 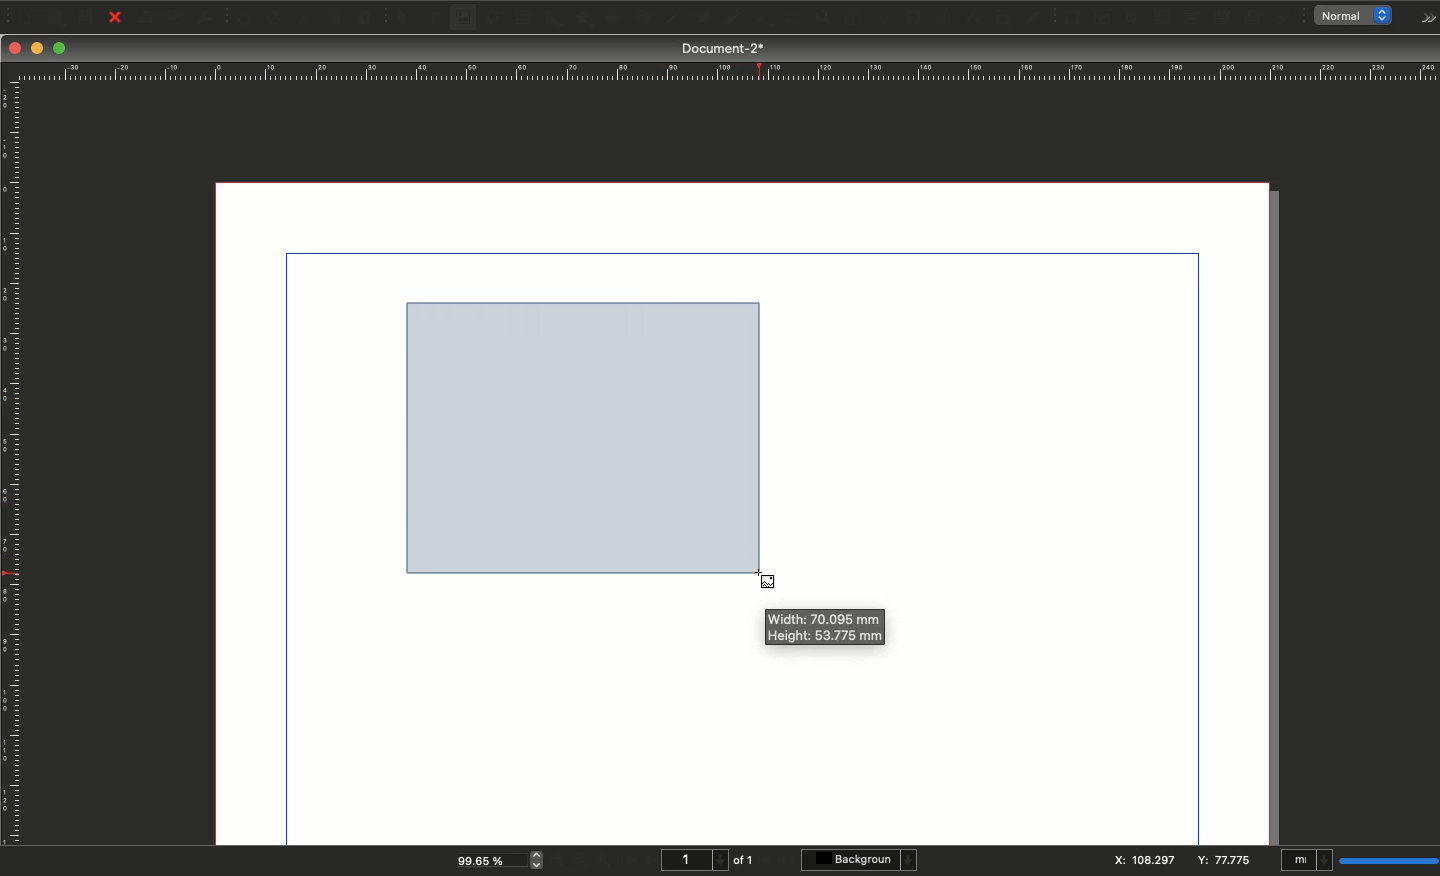 What do you see at coordinates (583, 19) in the screenshot?
I see `Polygon` at bounding box center [583, 19].